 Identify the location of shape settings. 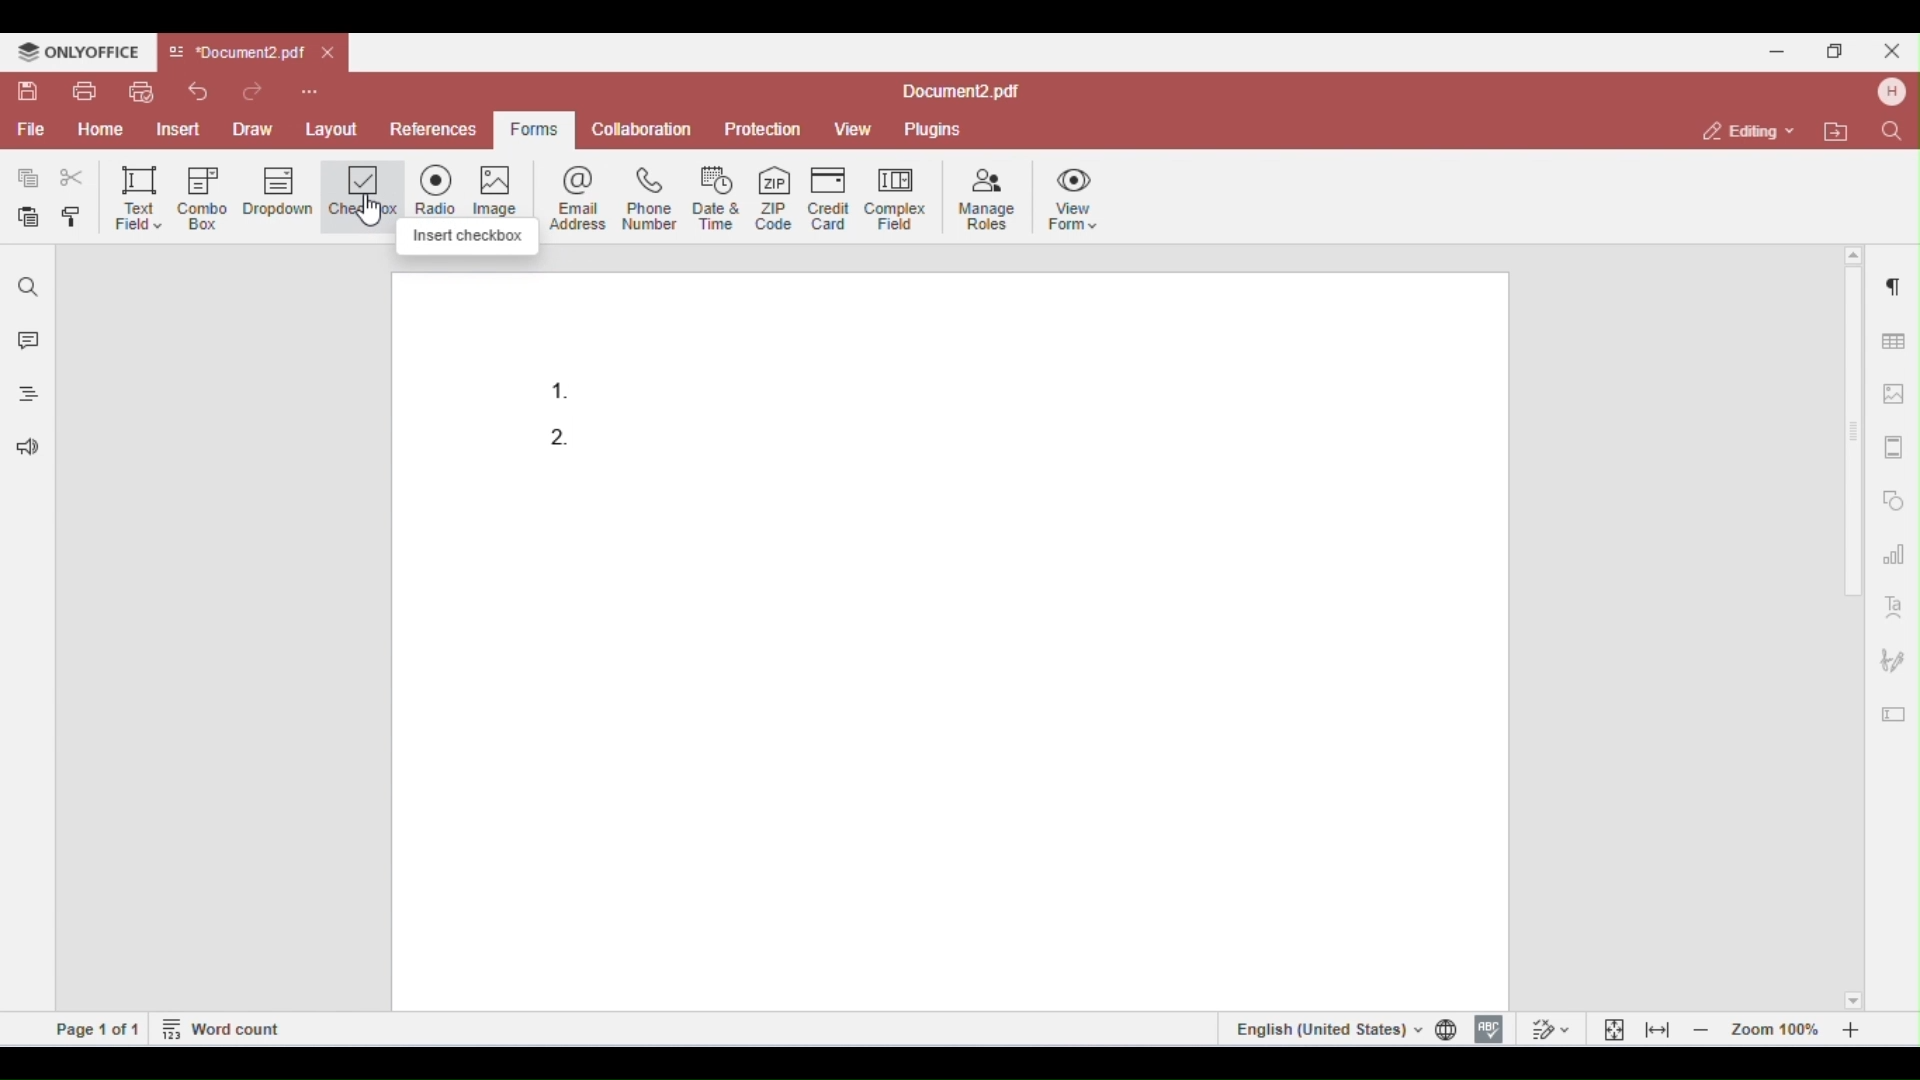
(1894, 496).